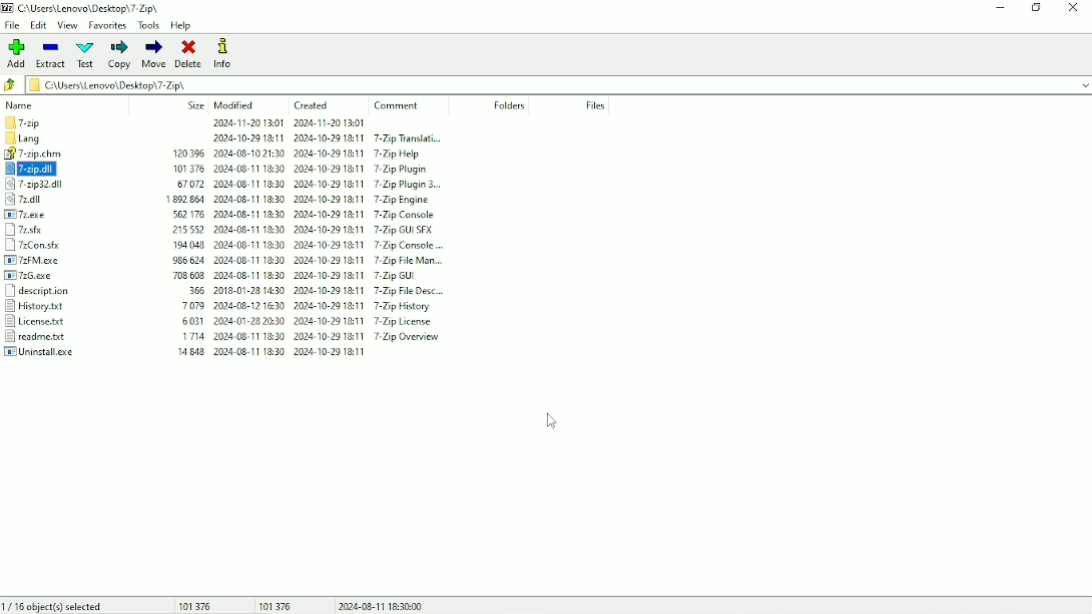  What do you see at coordinates (52, 203) in the screenshot?
I see `7z.dll` at bounding box center [52, 203].